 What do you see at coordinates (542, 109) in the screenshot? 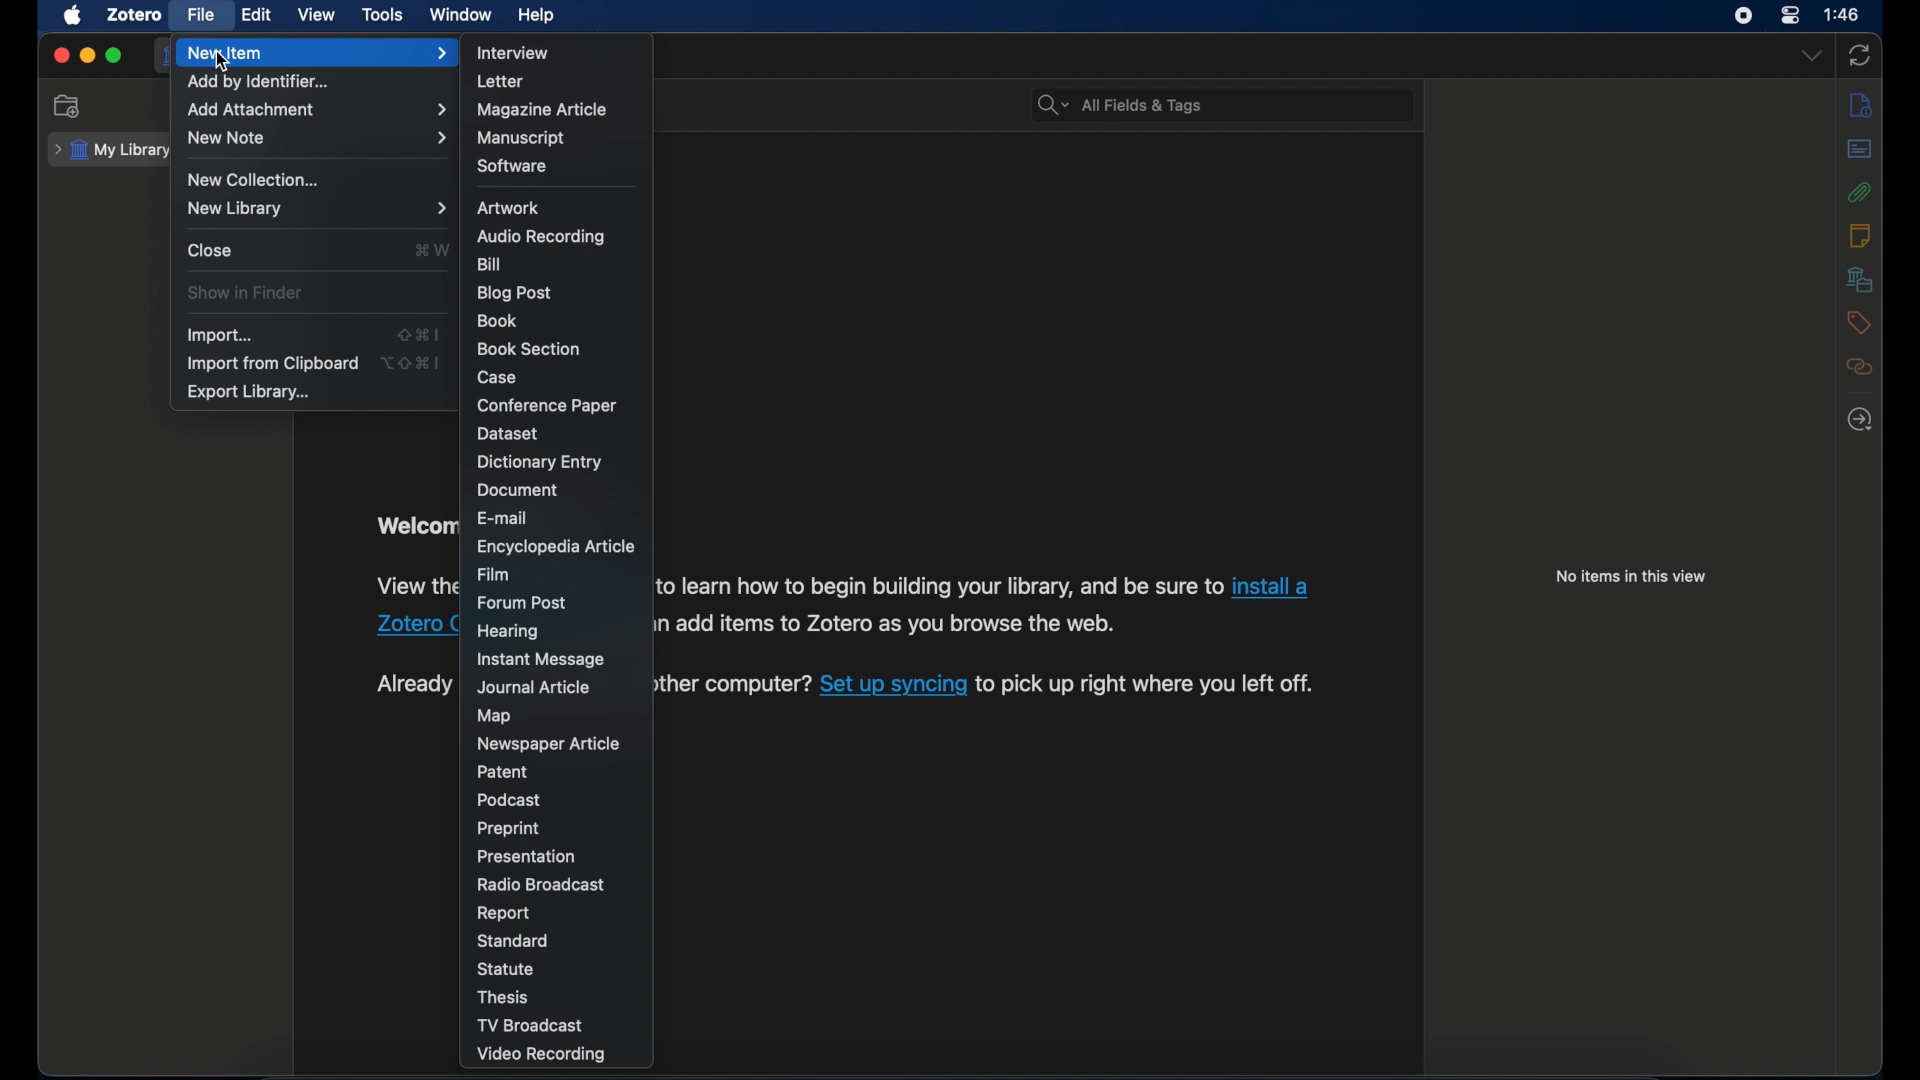
I see `magazine article` at bounding box center [542, 109].